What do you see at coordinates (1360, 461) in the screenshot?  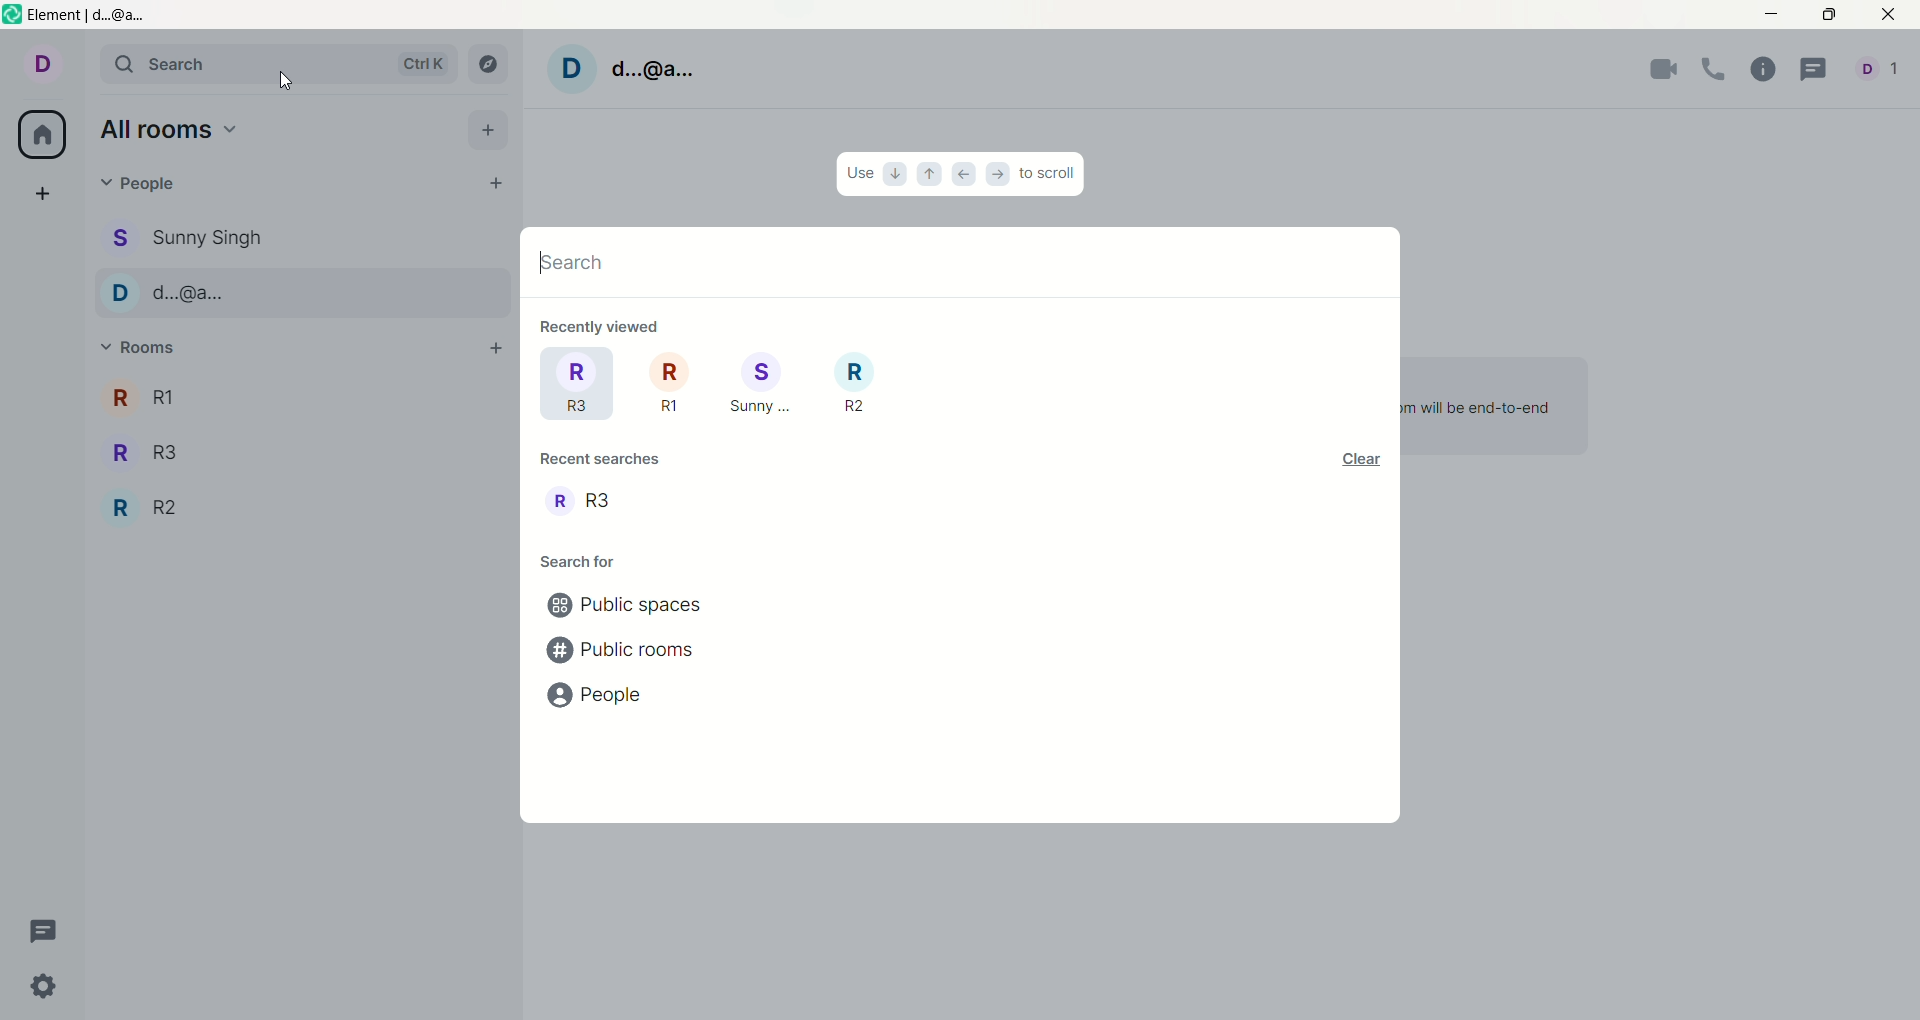 I see `clear` at bounding box center [1360, 461].